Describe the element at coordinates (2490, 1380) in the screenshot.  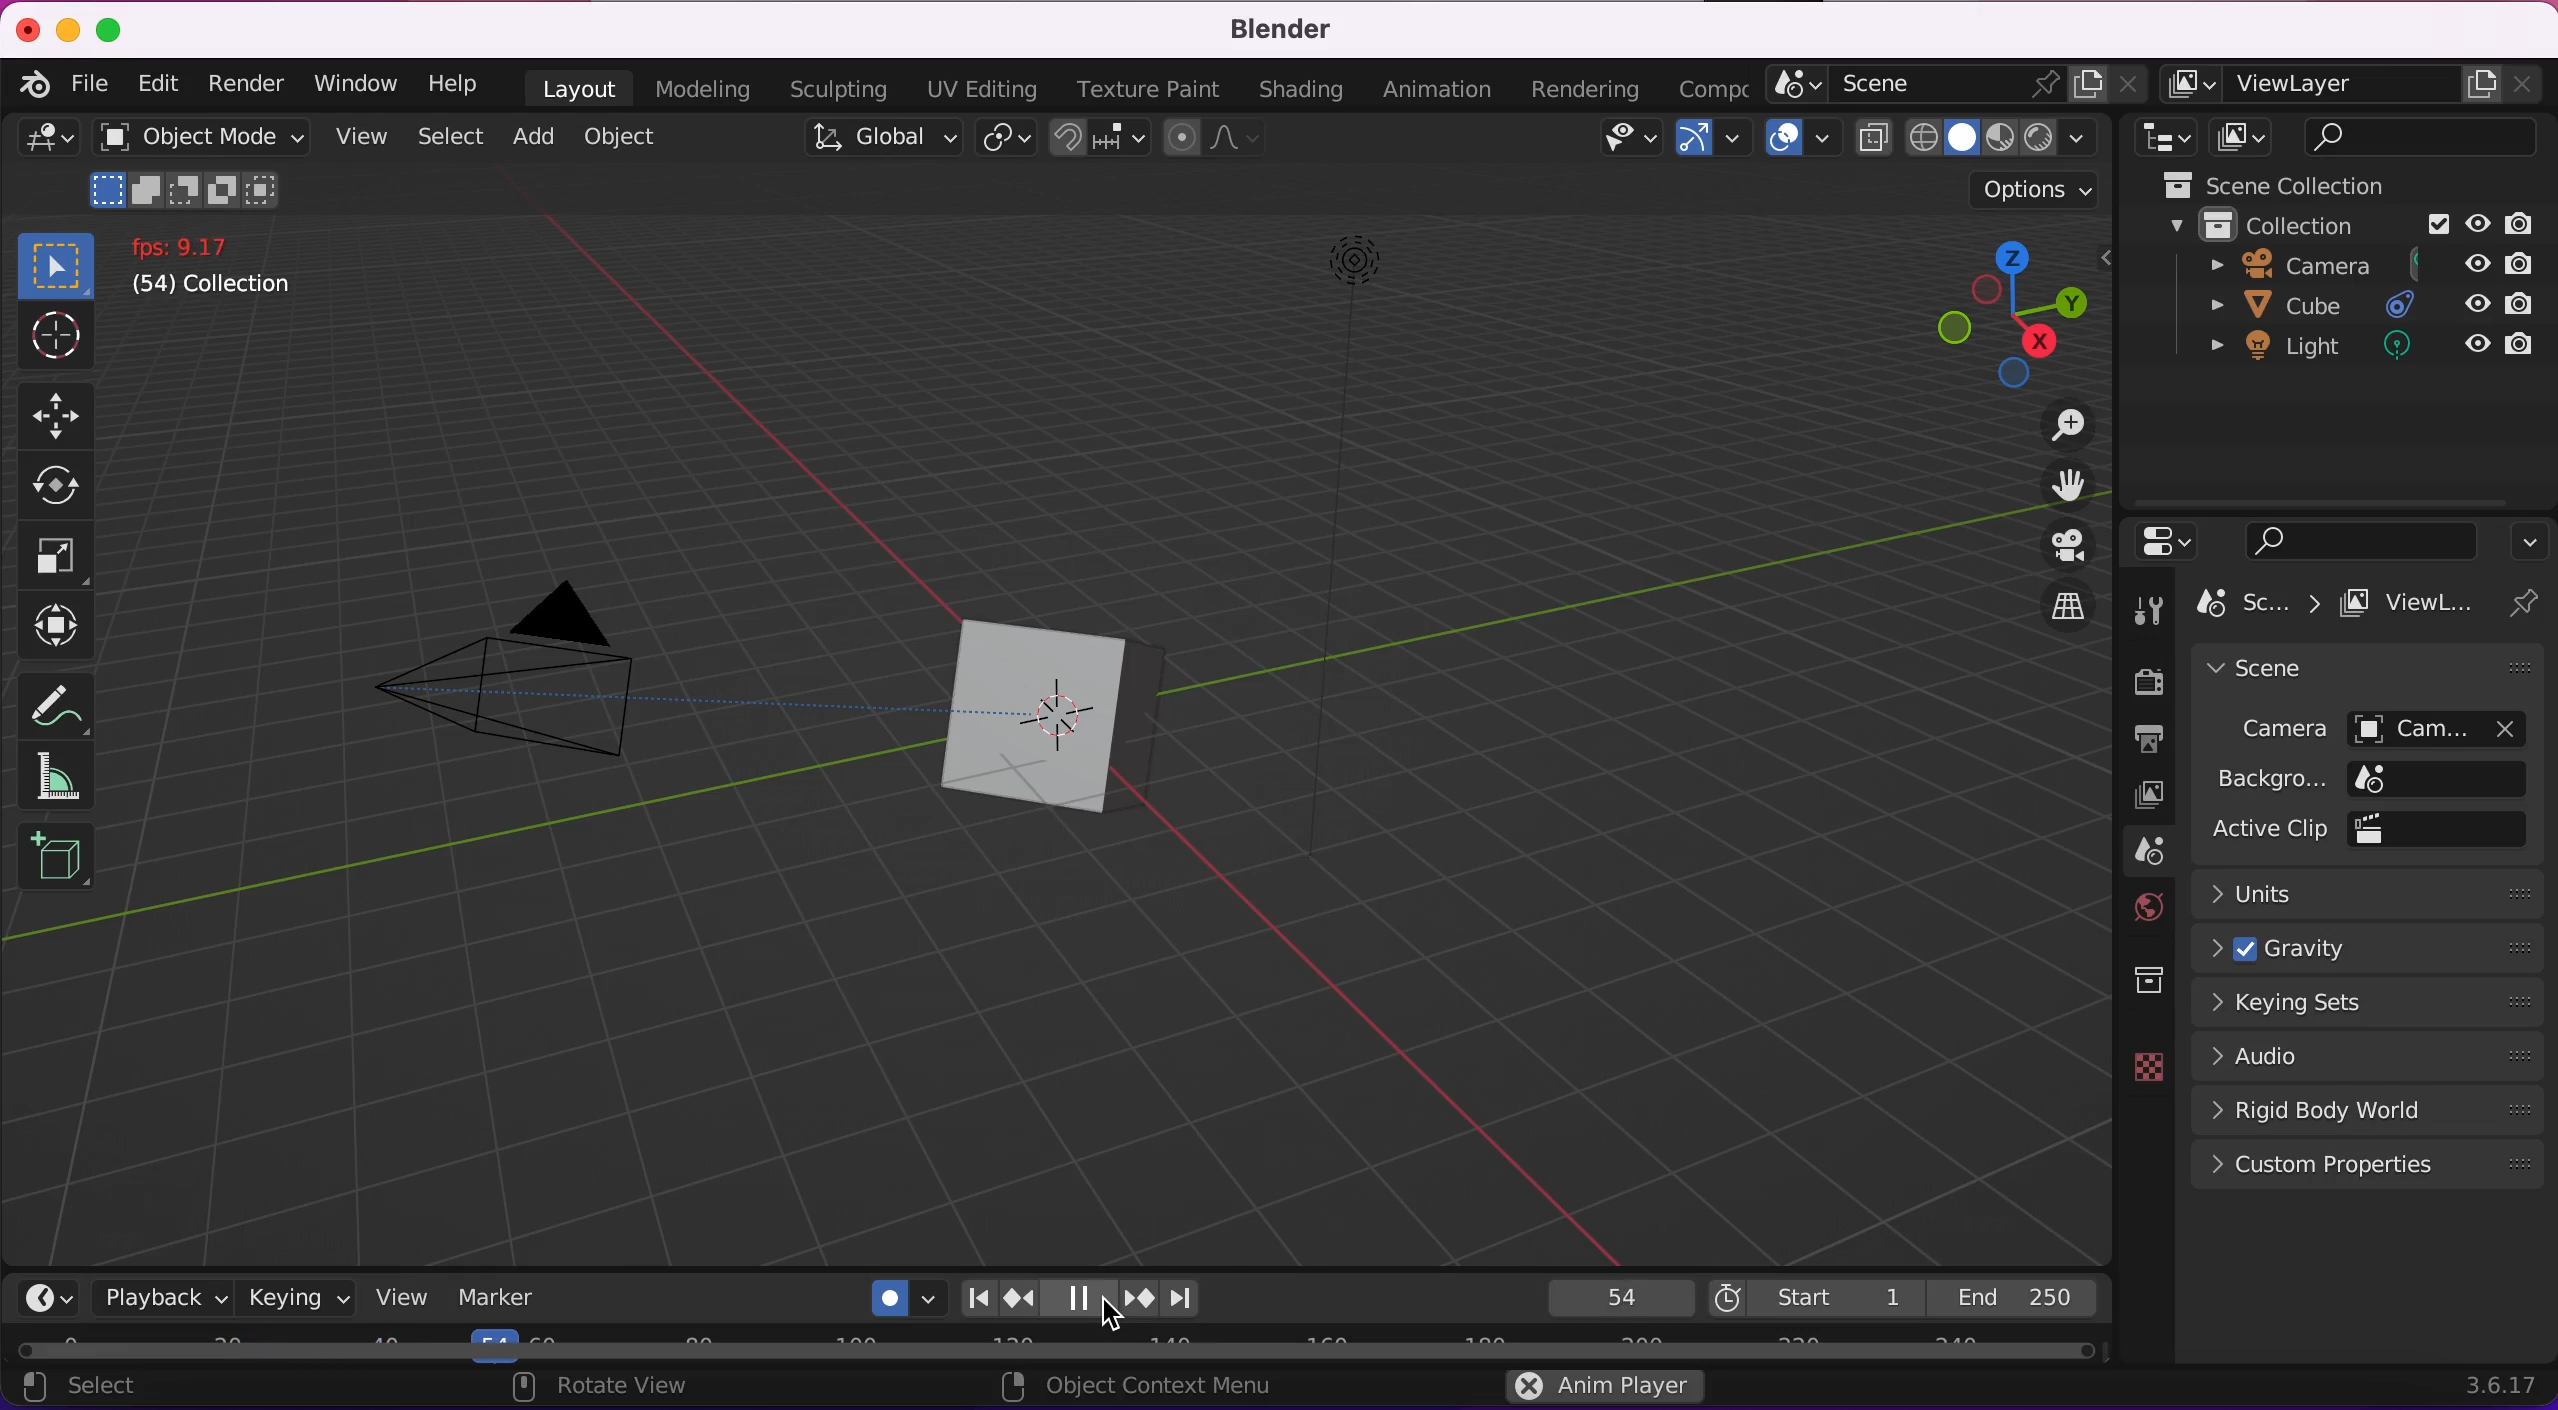
I see `3.6.17` at that location.